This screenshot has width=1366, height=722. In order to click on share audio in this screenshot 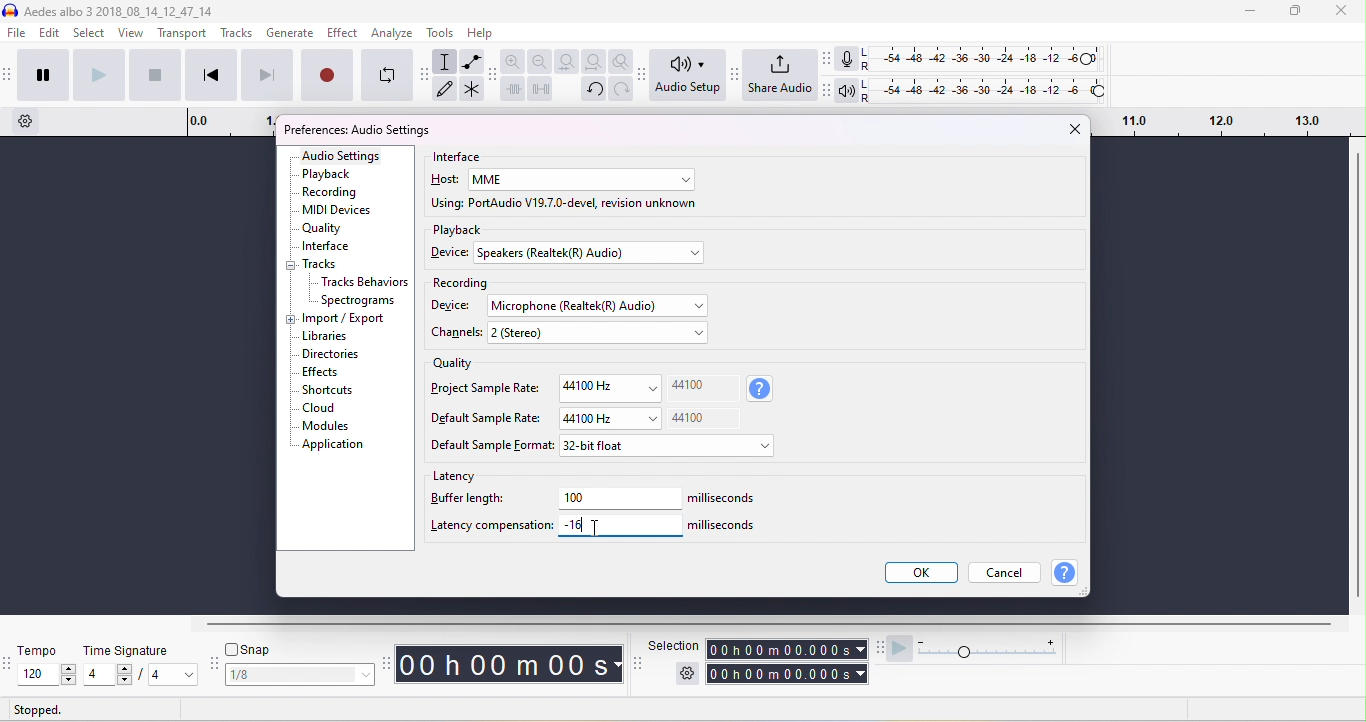, I will do `click(780, 77)`.